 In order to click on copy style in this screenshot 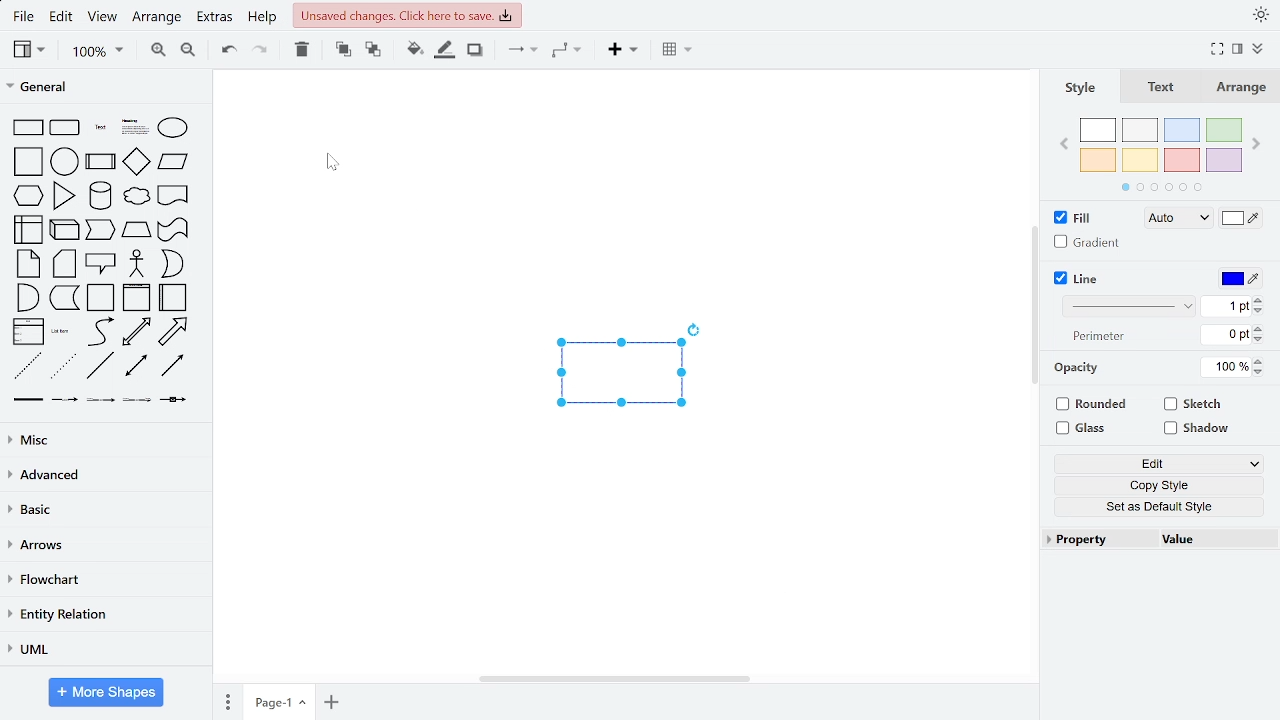, I will do `click(1154, 485)`.